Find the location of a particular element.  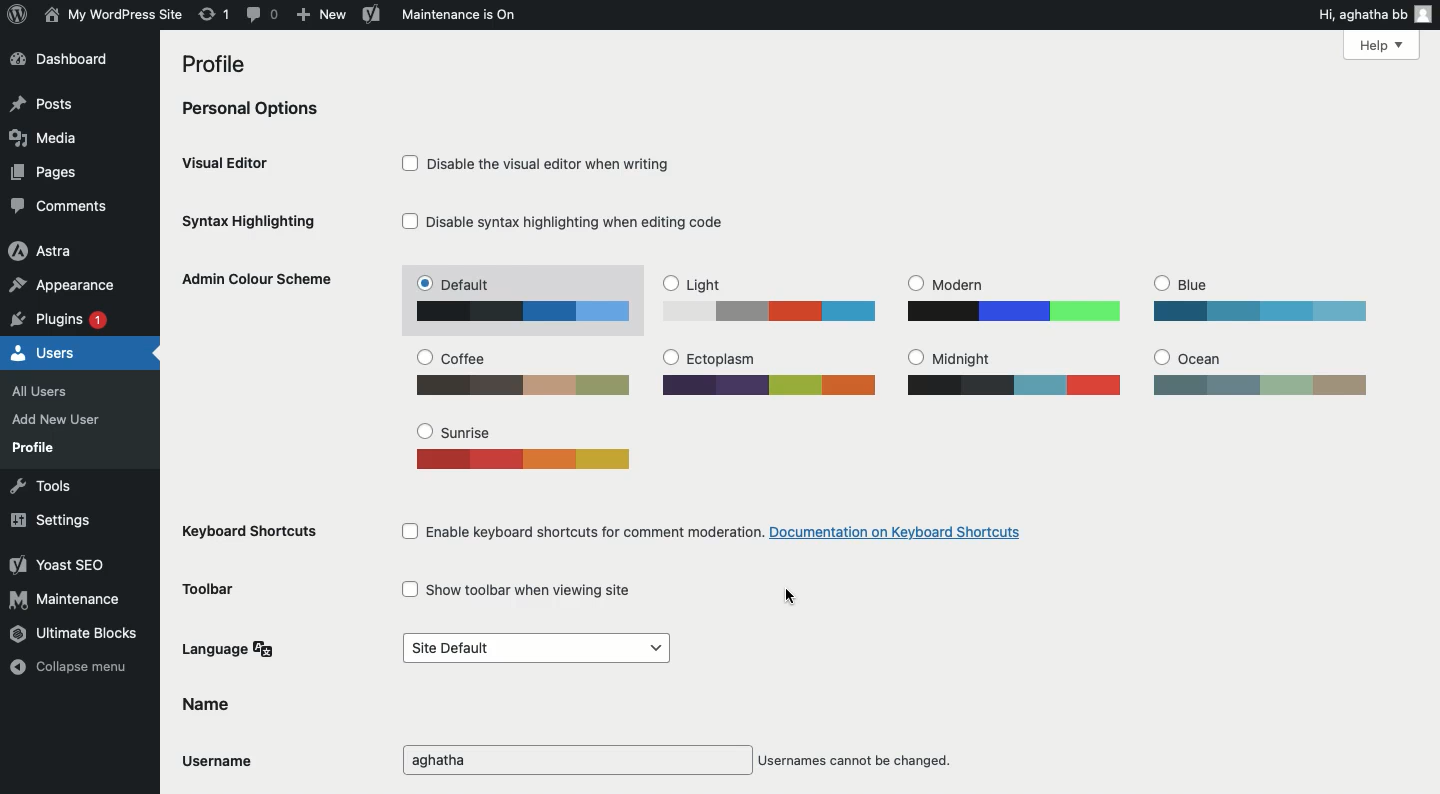

Modern is located at coordinates (1016, 300).